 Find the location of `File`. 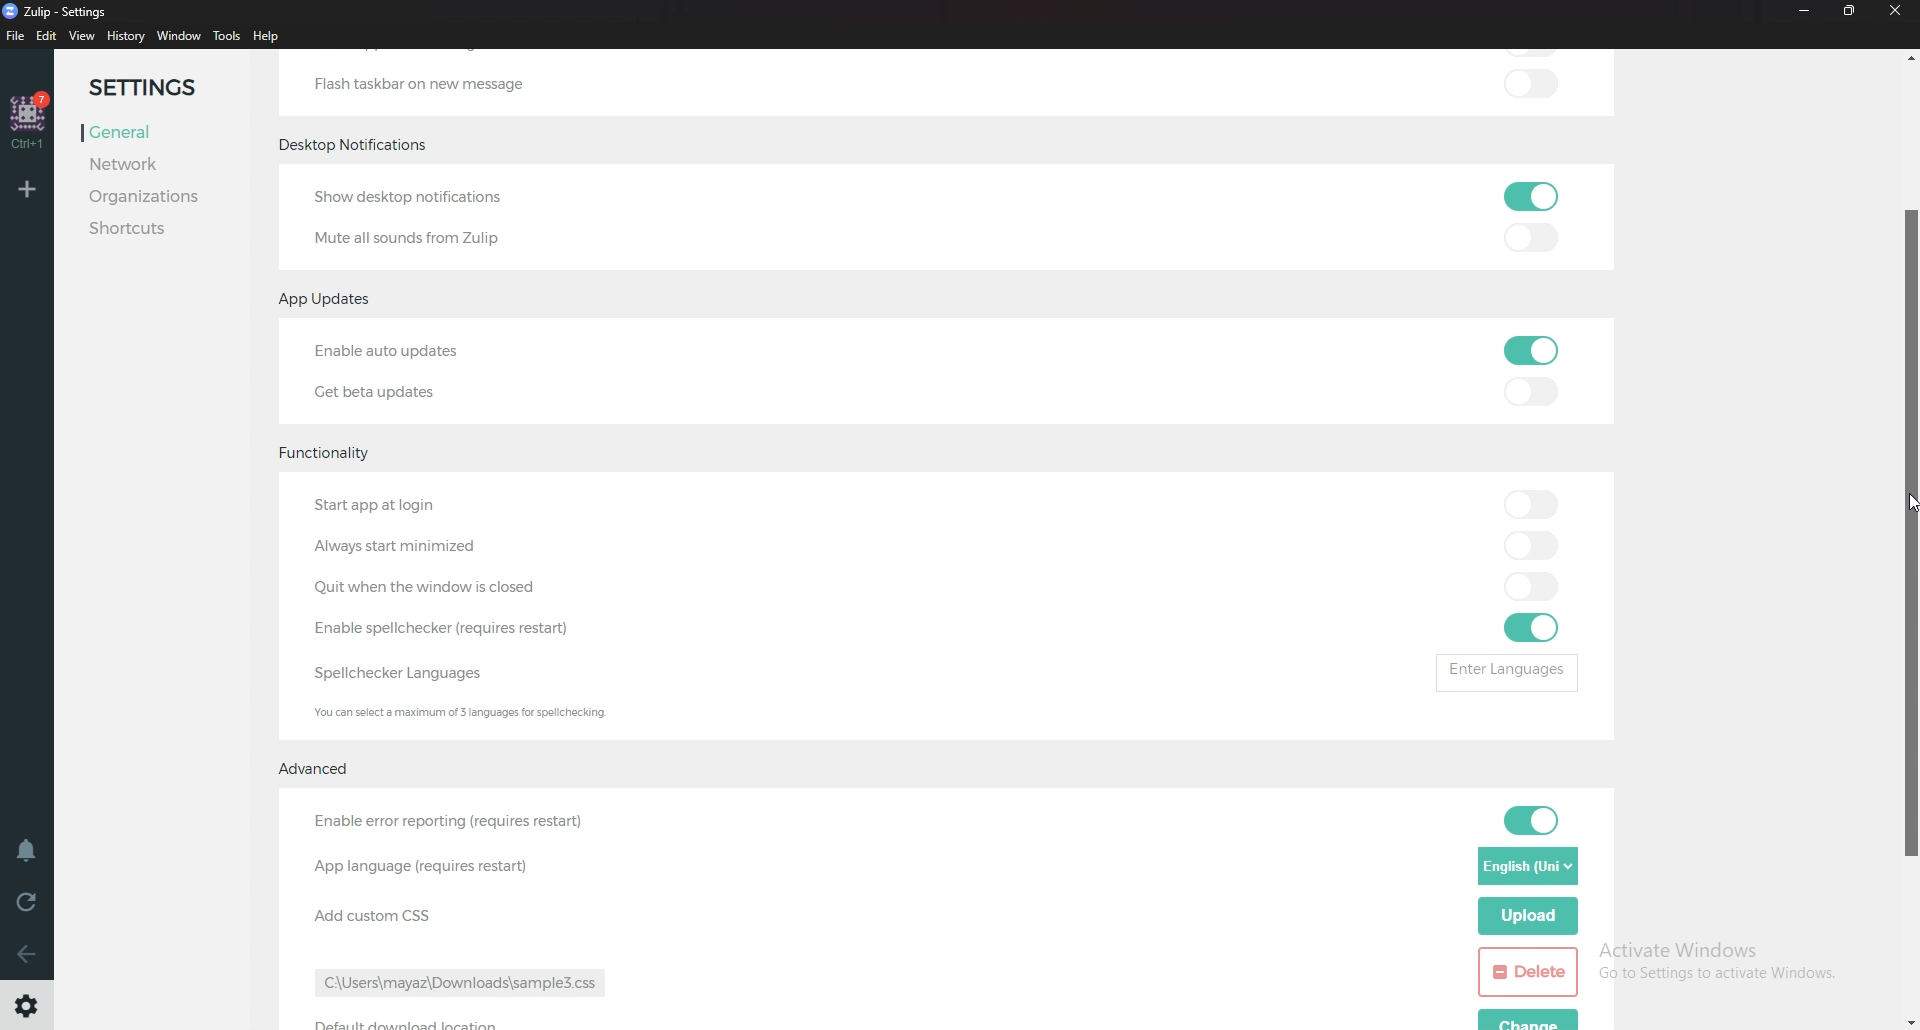

File is located at coordinates (16, 37).